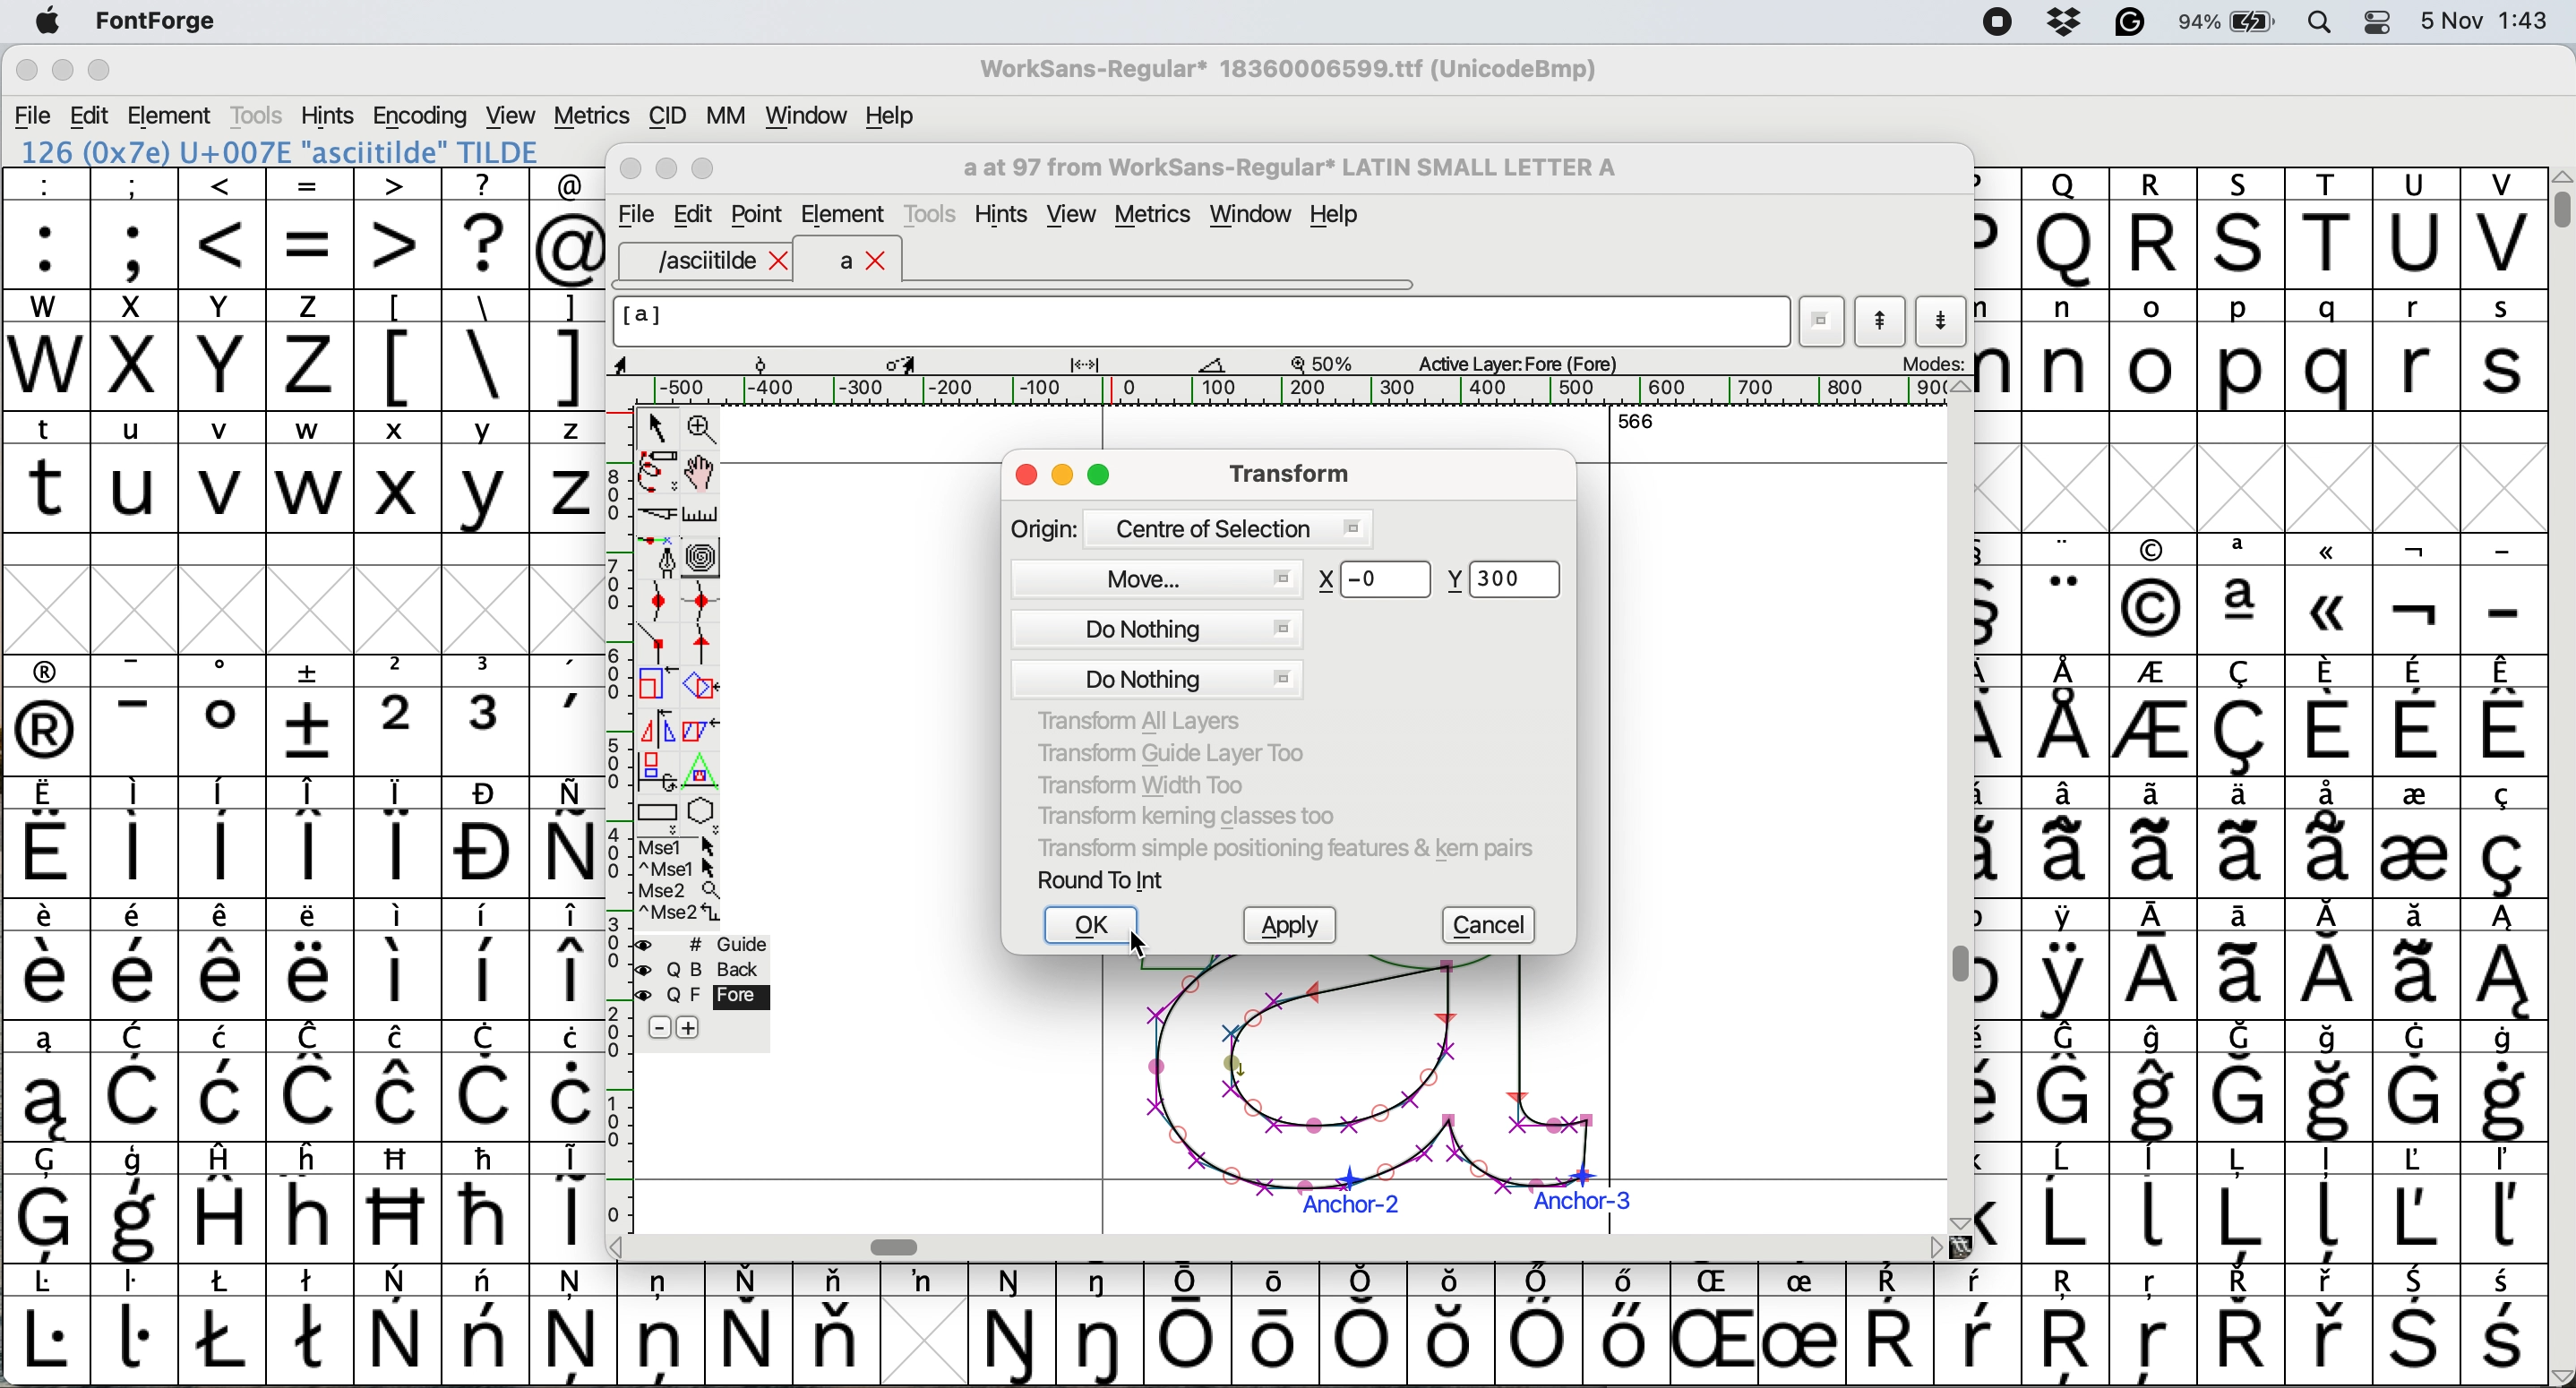  I want to click on symbol, so click(397, 1081).